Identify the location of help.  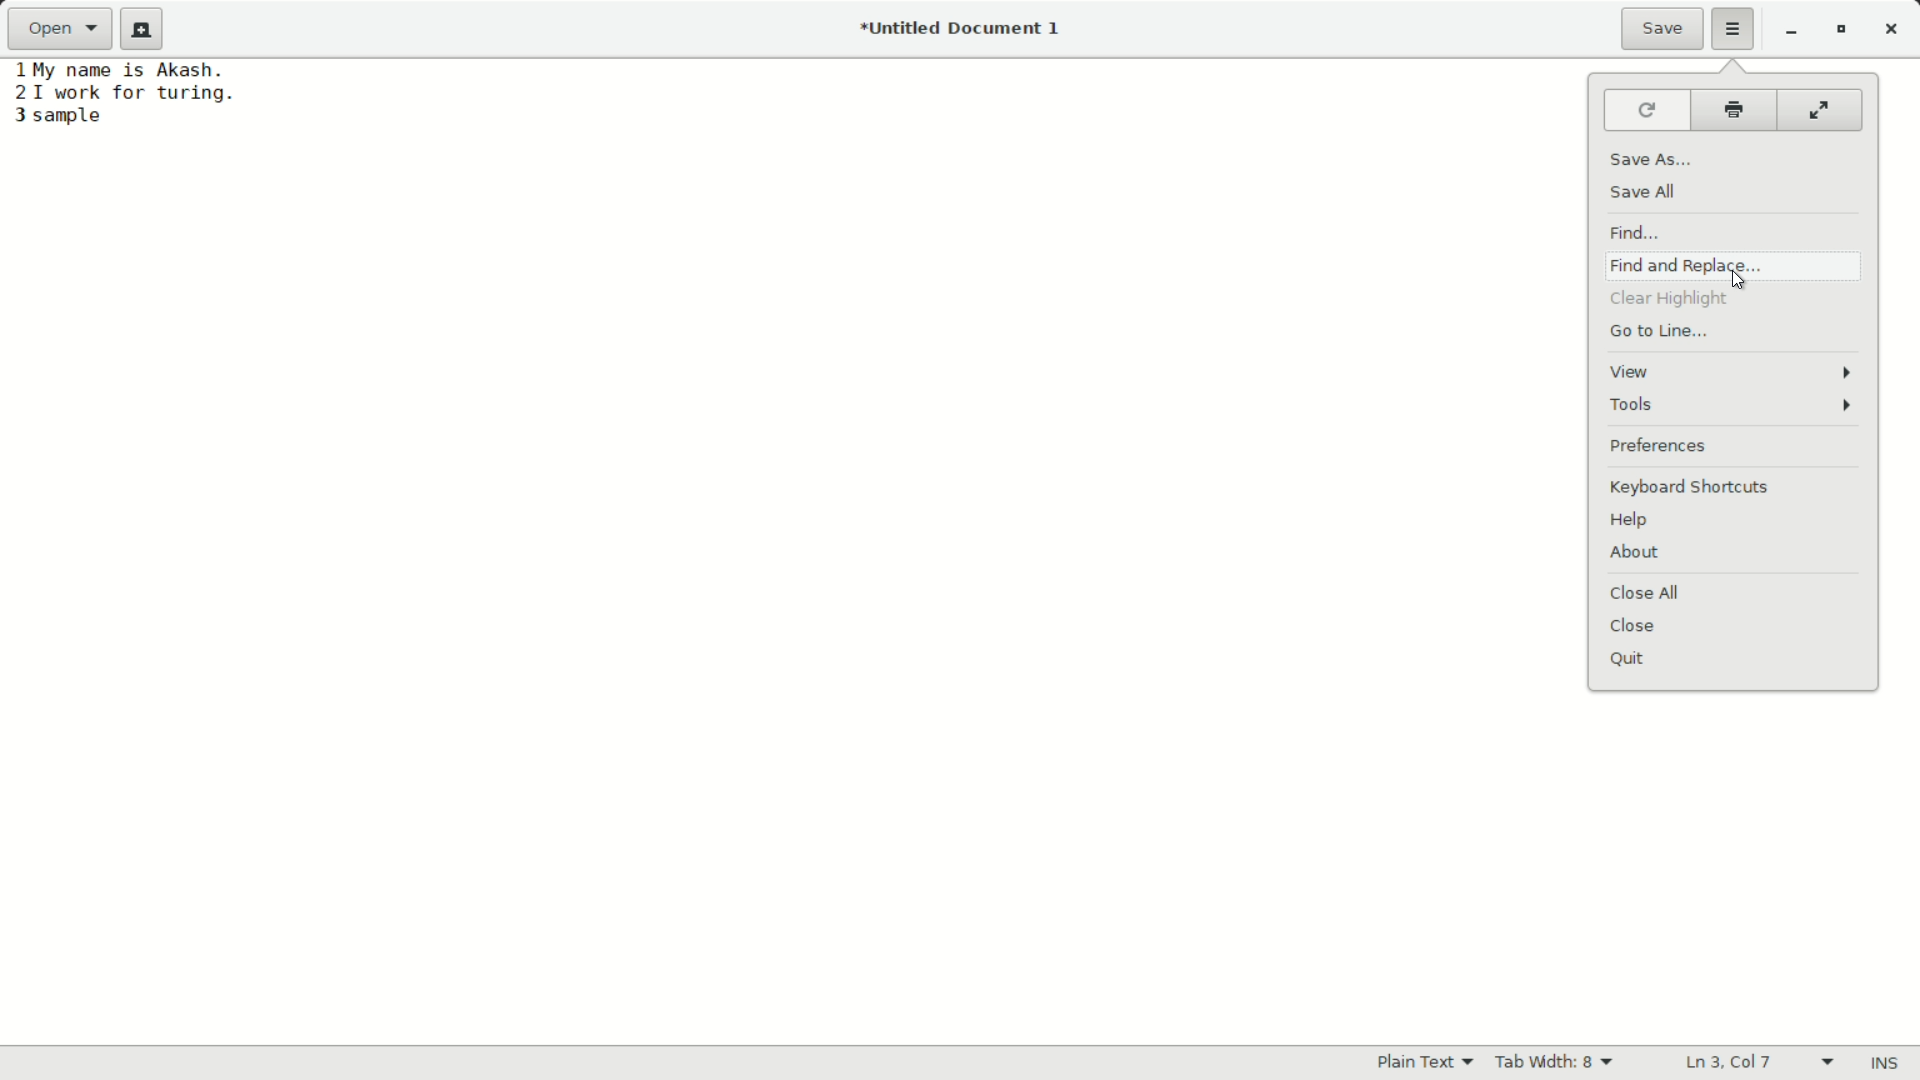
(1634, 521).